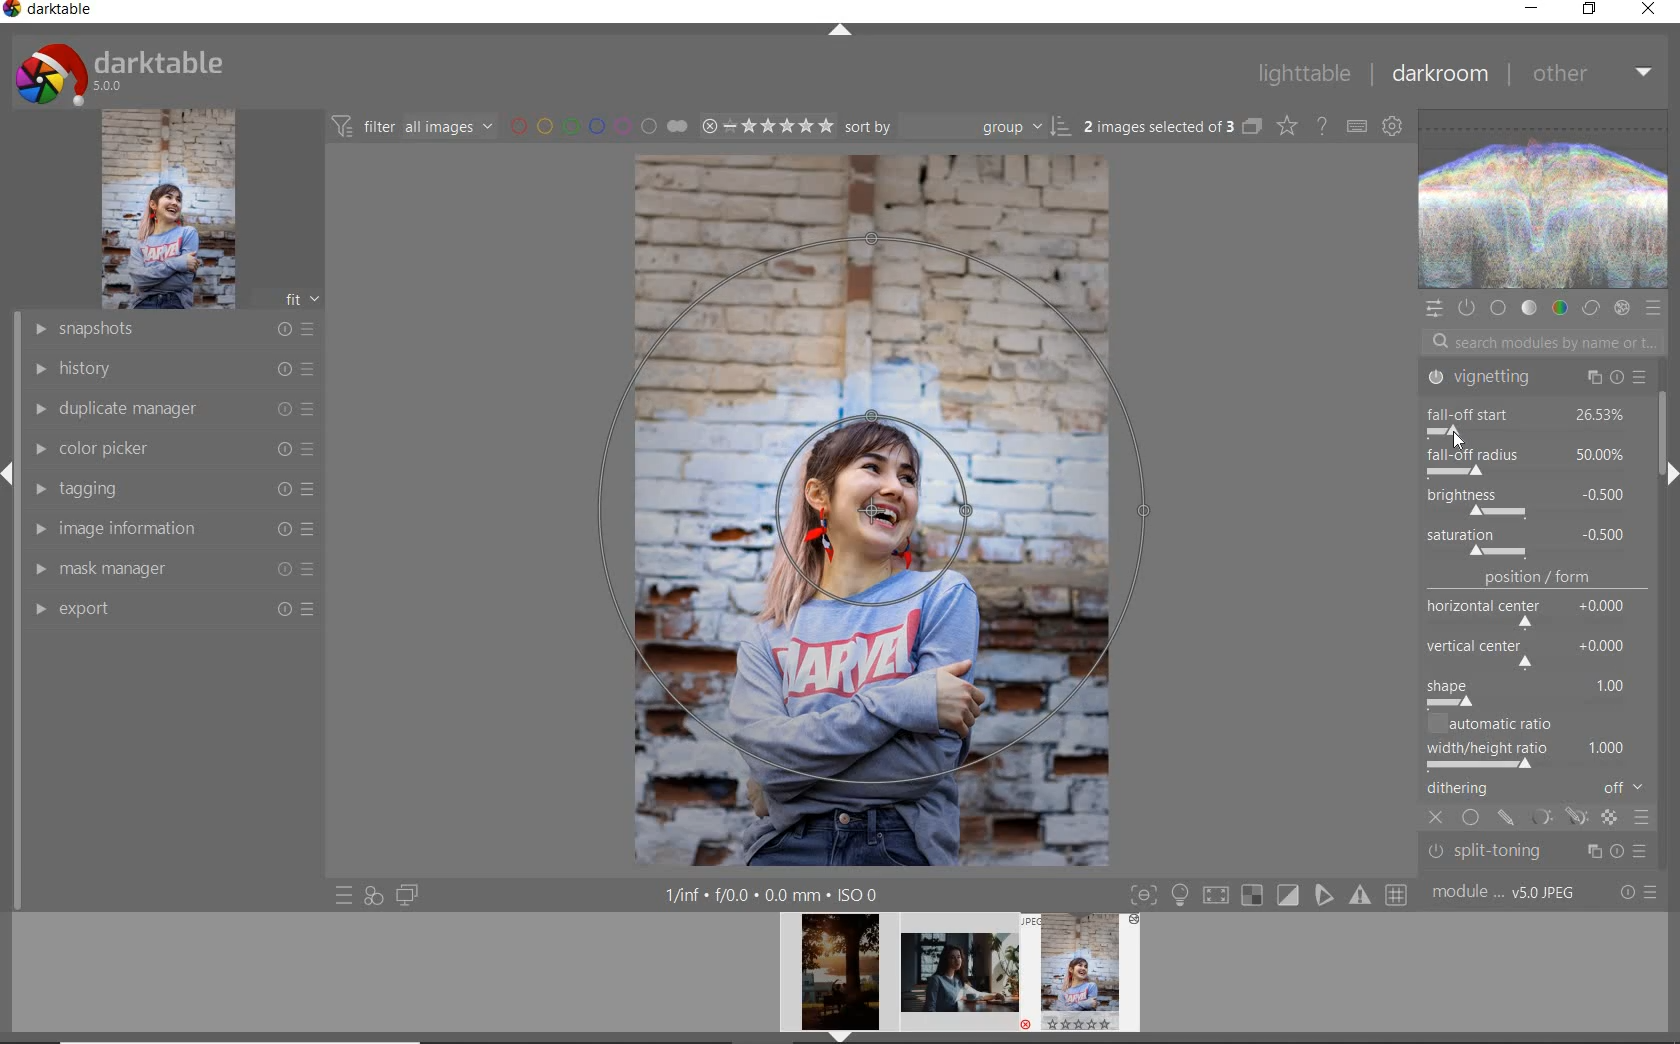  I want to click on frt, so click(301, 296).